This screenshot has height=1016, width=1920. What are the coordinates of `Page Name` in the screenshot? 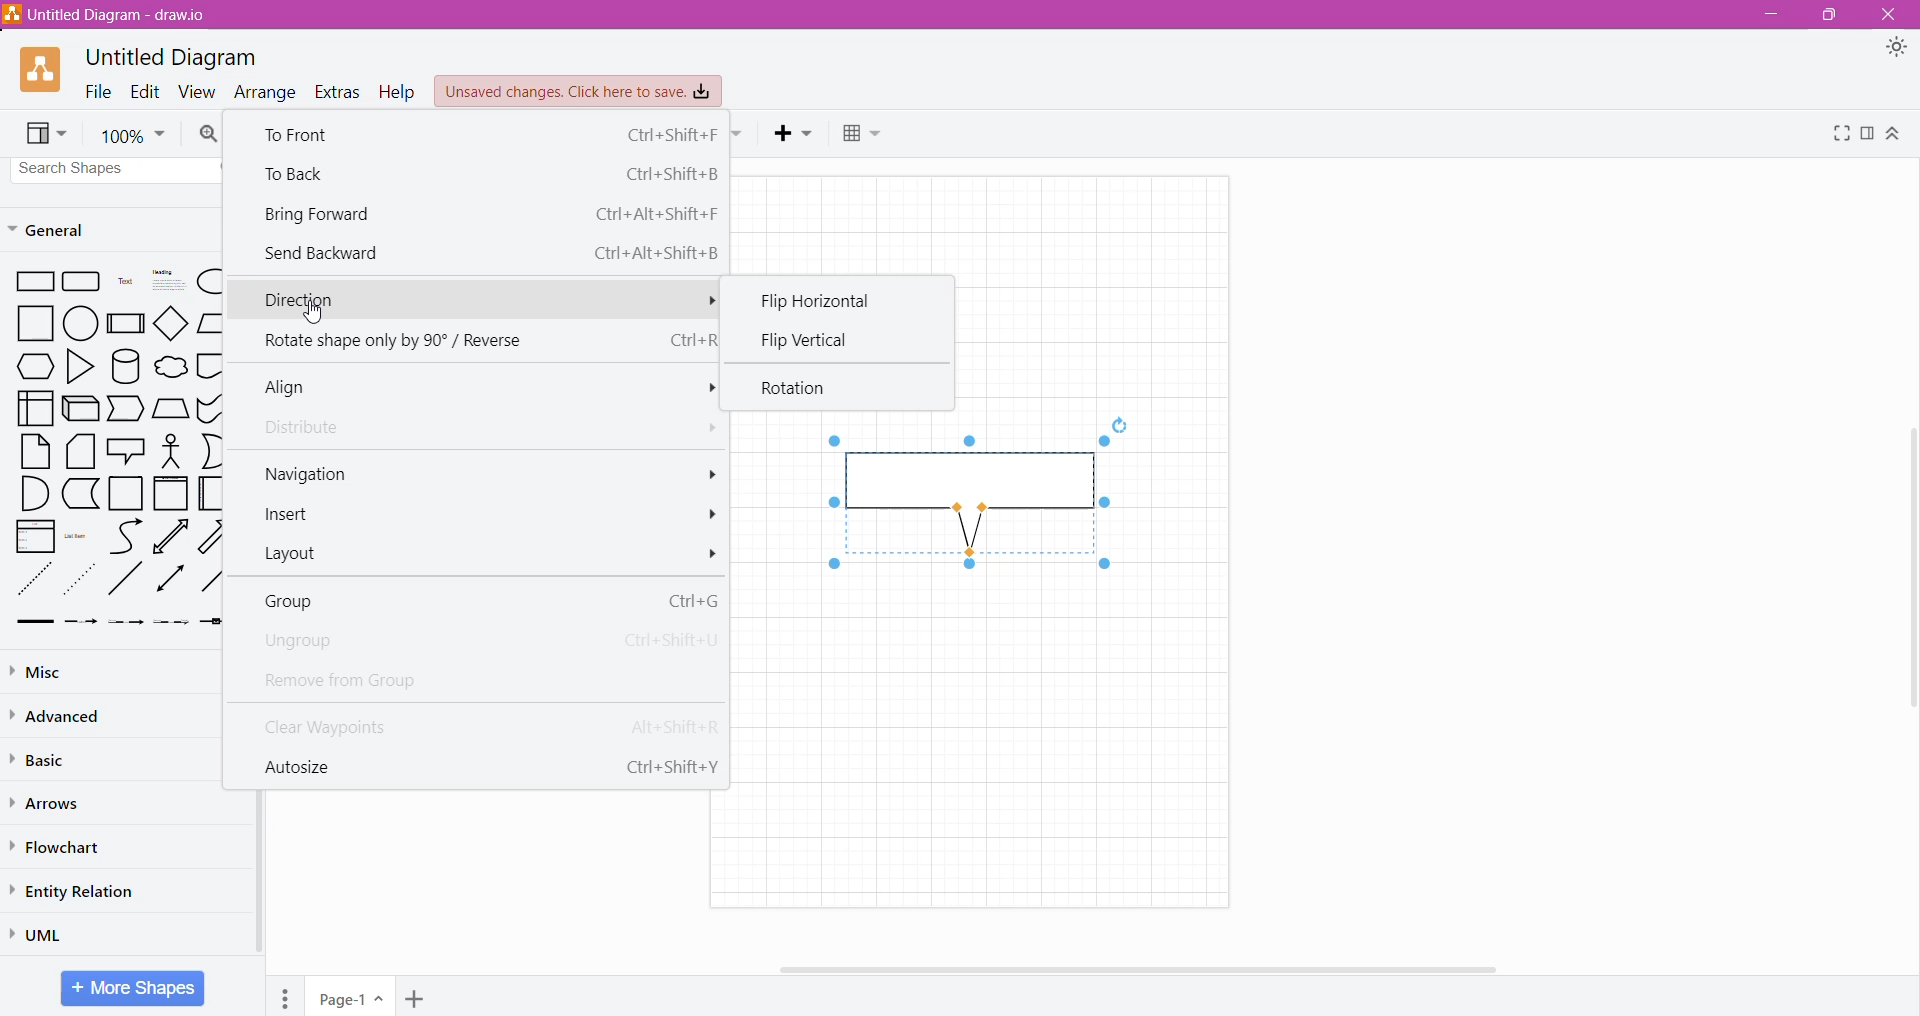 It's located at (352, 996).